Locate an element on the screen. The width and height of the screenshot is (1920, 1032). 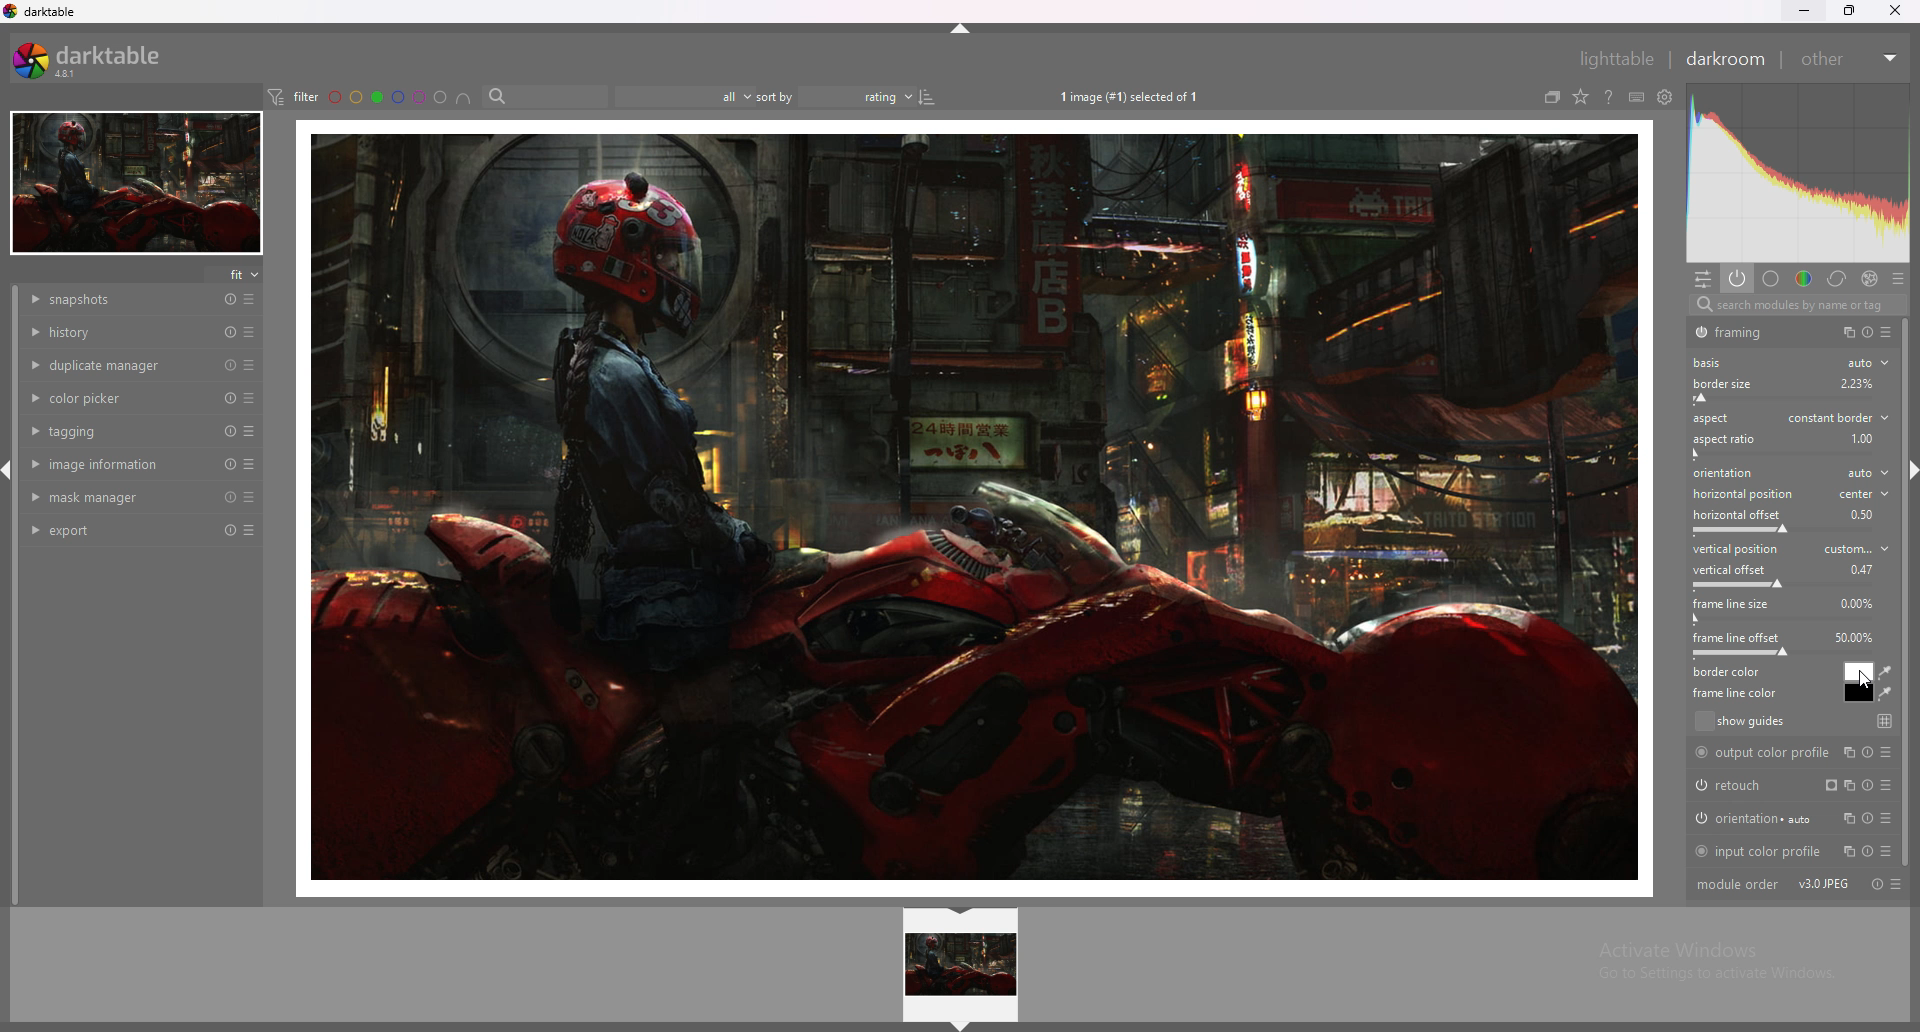
aspect type is located at coordinates (1838, 416).